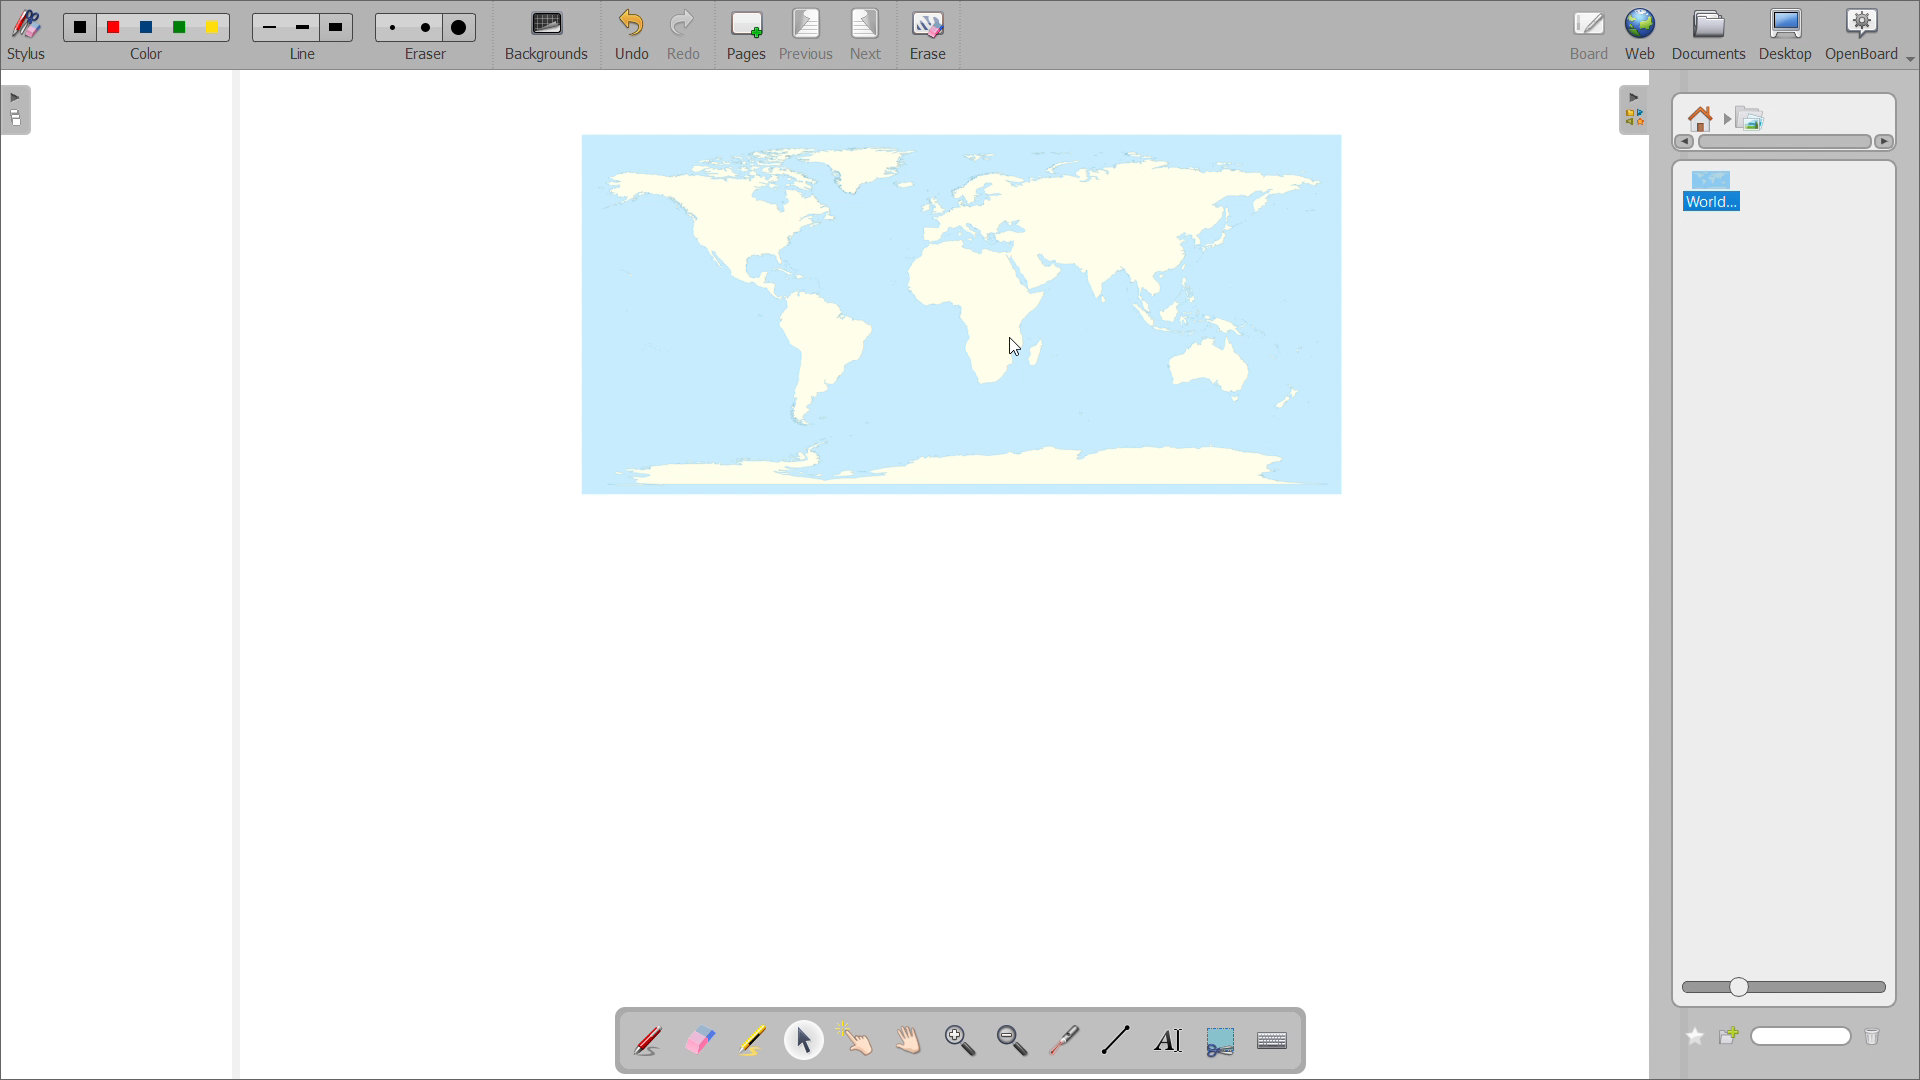 This screenshot has width=1920, height=1080. Describe the element at coordinates (27, 34) in the screenshot. I see `stylus` at that location.